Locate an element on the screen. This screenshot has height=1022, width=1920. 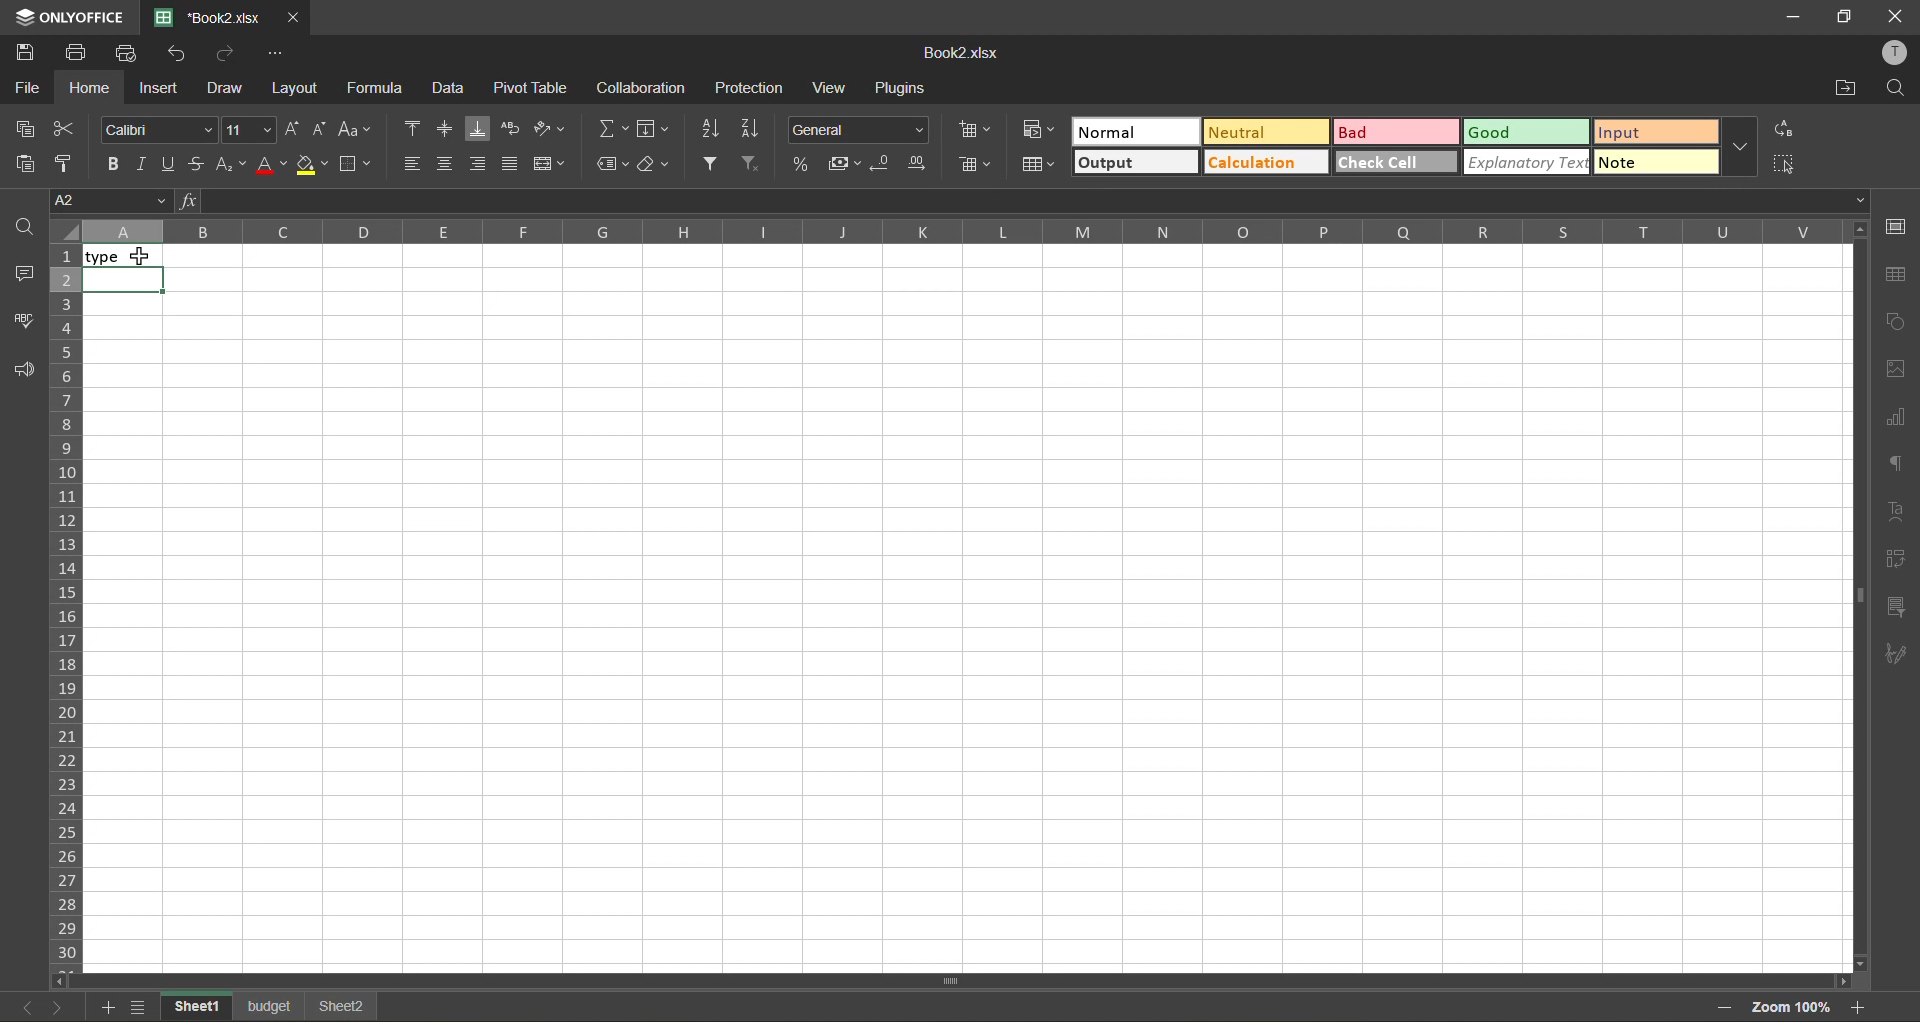
strikethrough is located at coordinates (198, 161).